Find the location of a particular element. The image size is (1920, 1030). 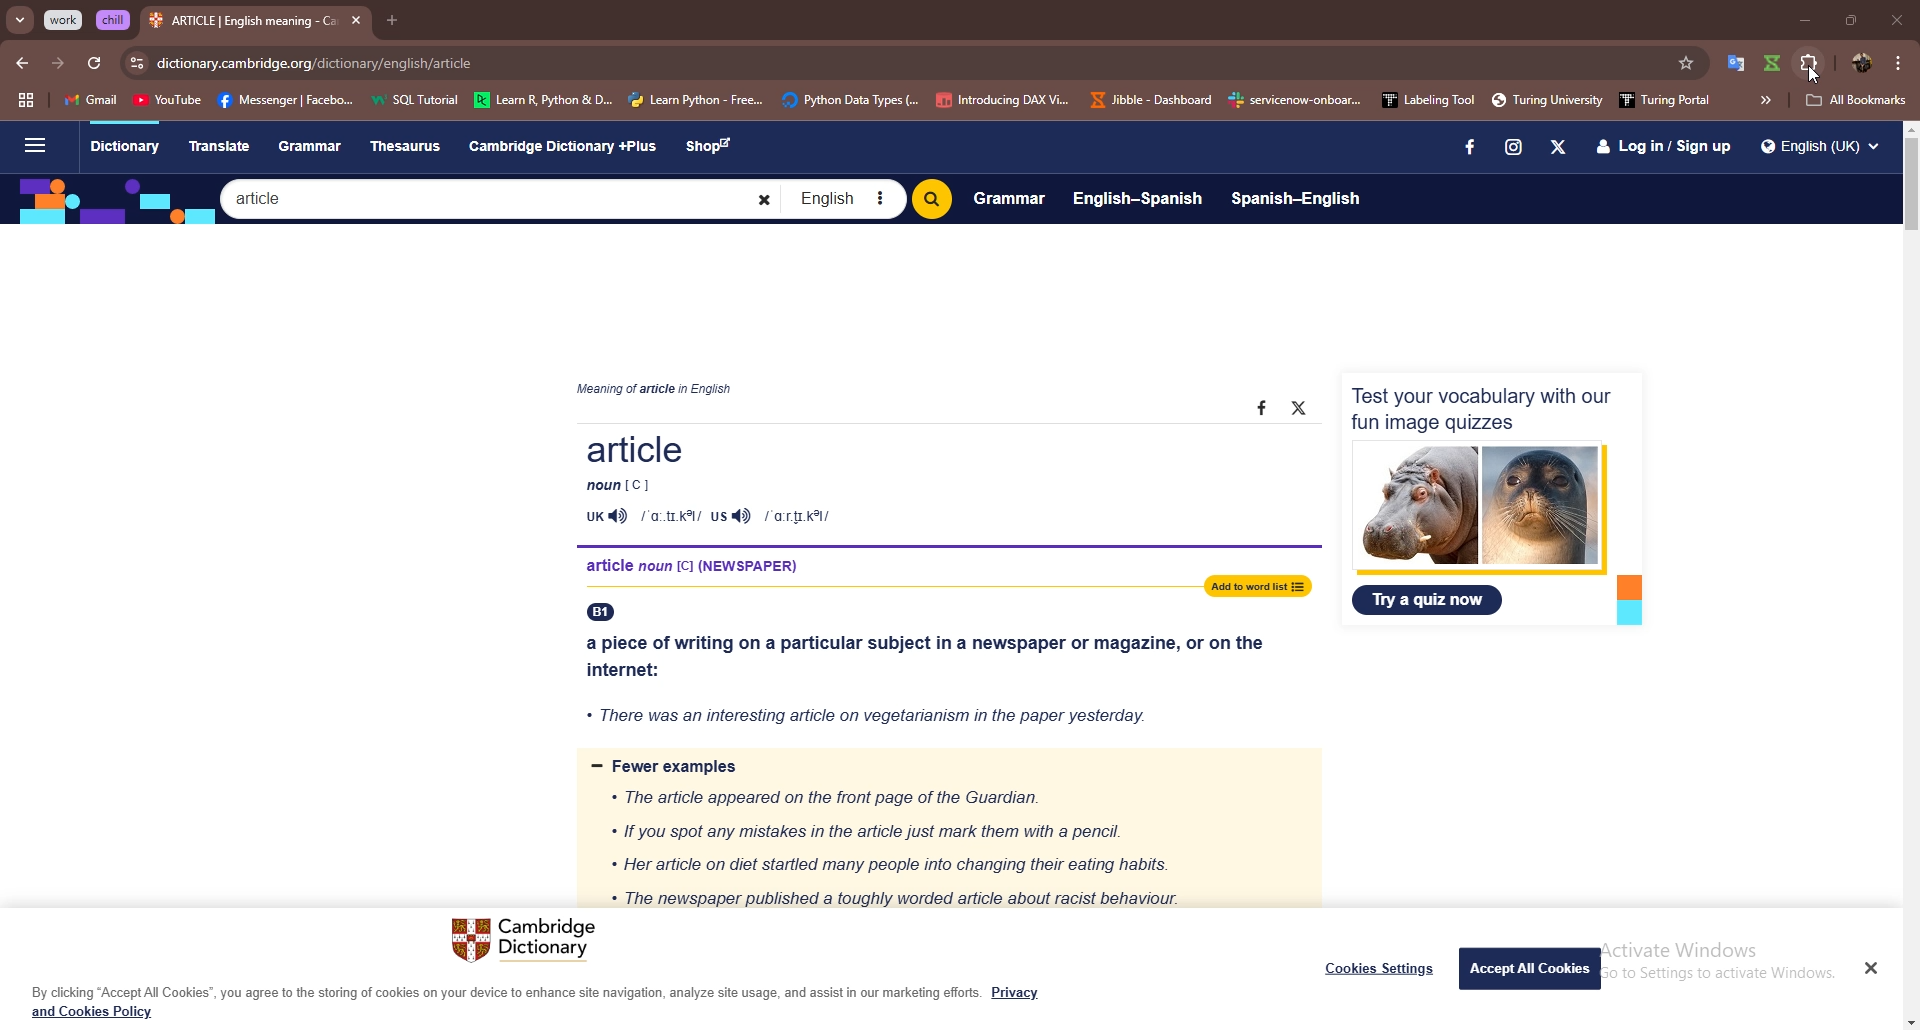

extensions is located at coordinates (1811, 62).